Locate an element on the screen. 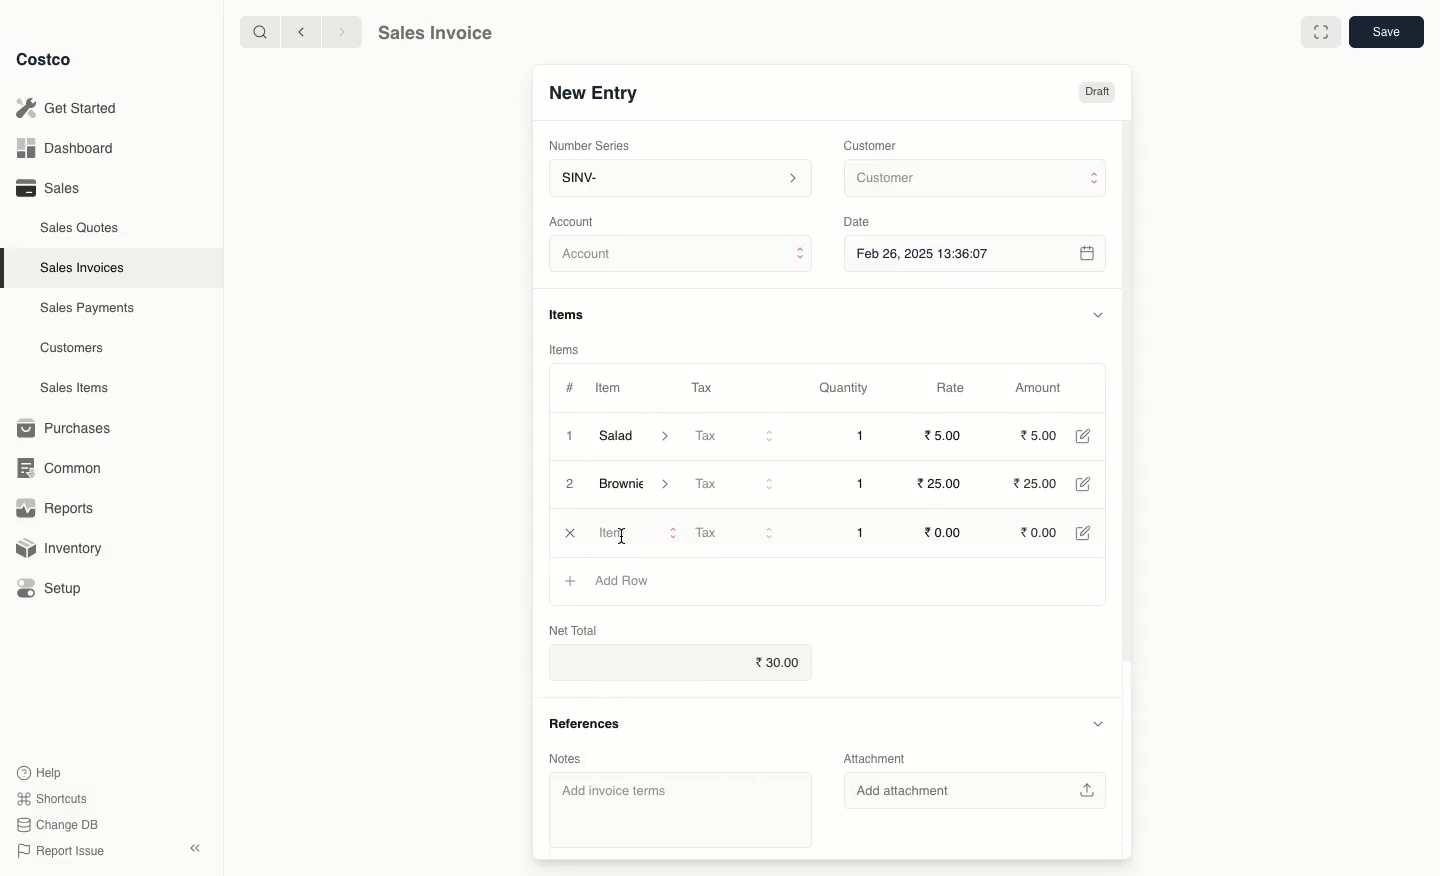 The width and height of the screenshot is (1440, 876). Sales Payments. is located at coordinates (89, 310).